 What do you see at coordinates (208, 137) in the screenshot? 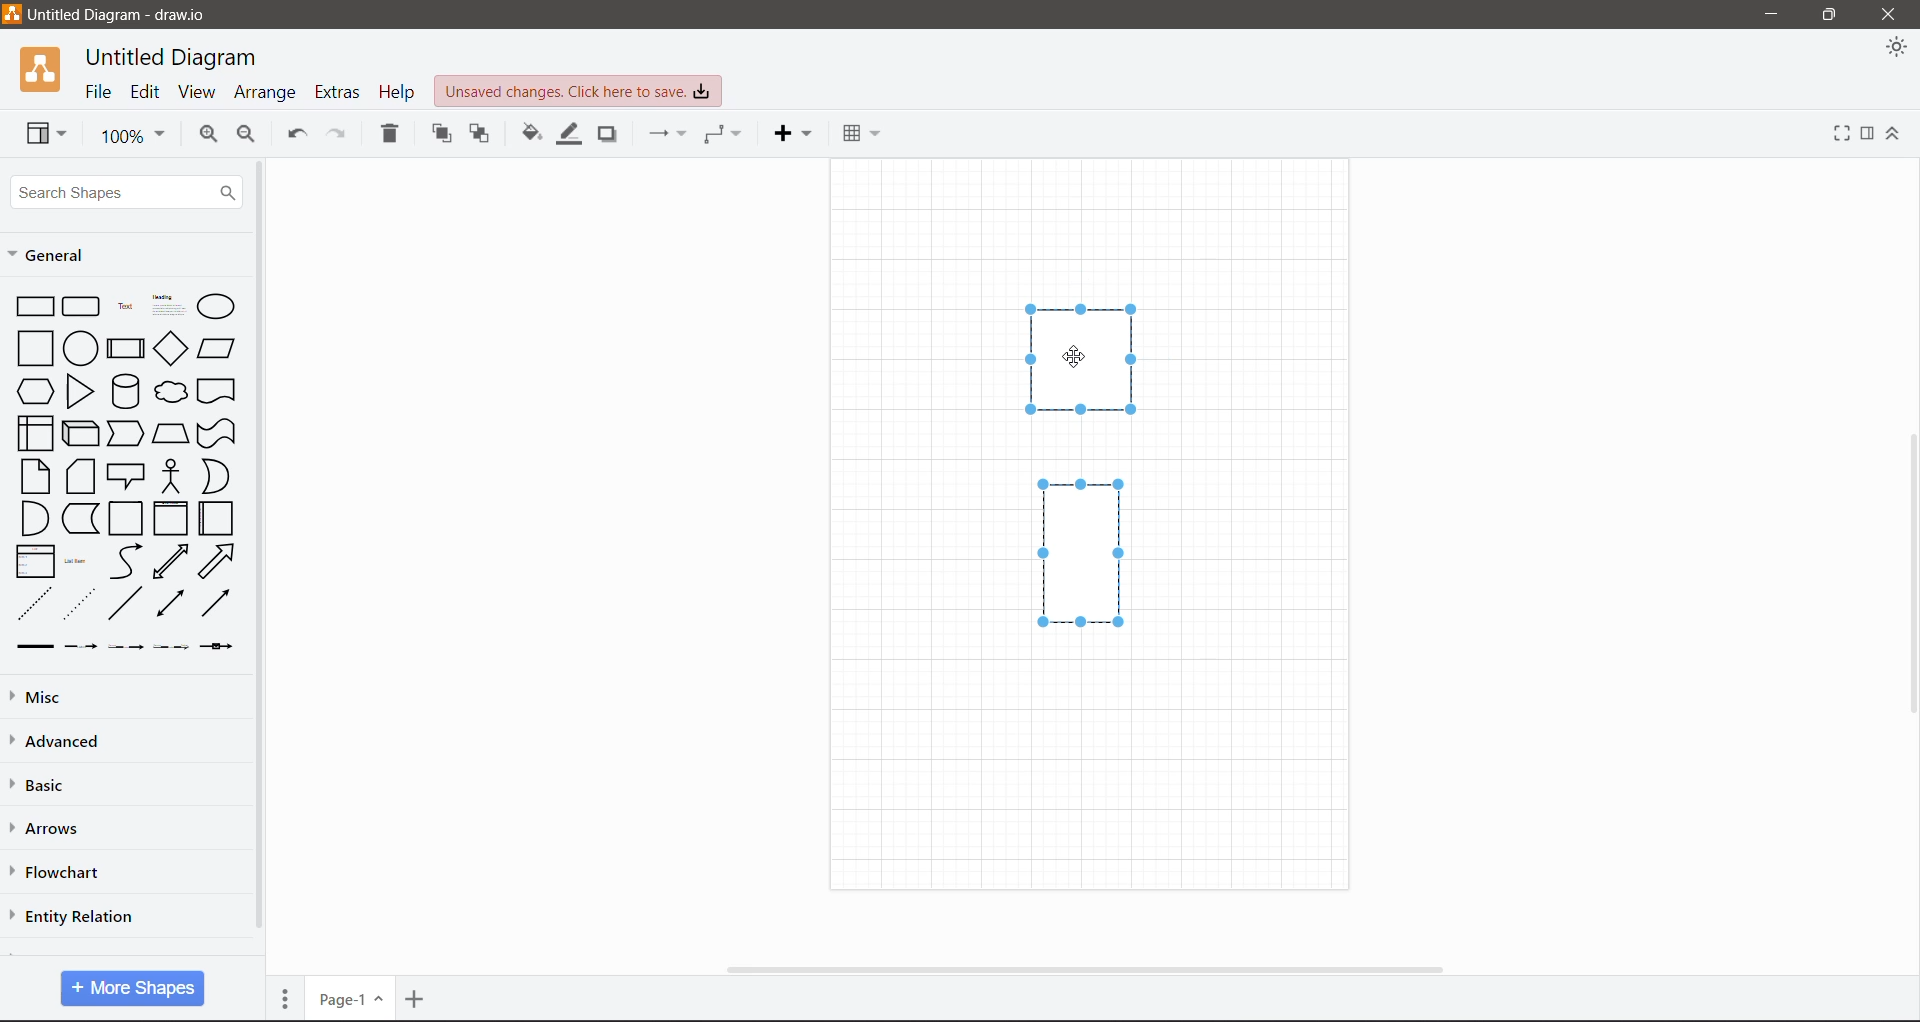
I see `Zoom In` at bounding box center [208, 137].